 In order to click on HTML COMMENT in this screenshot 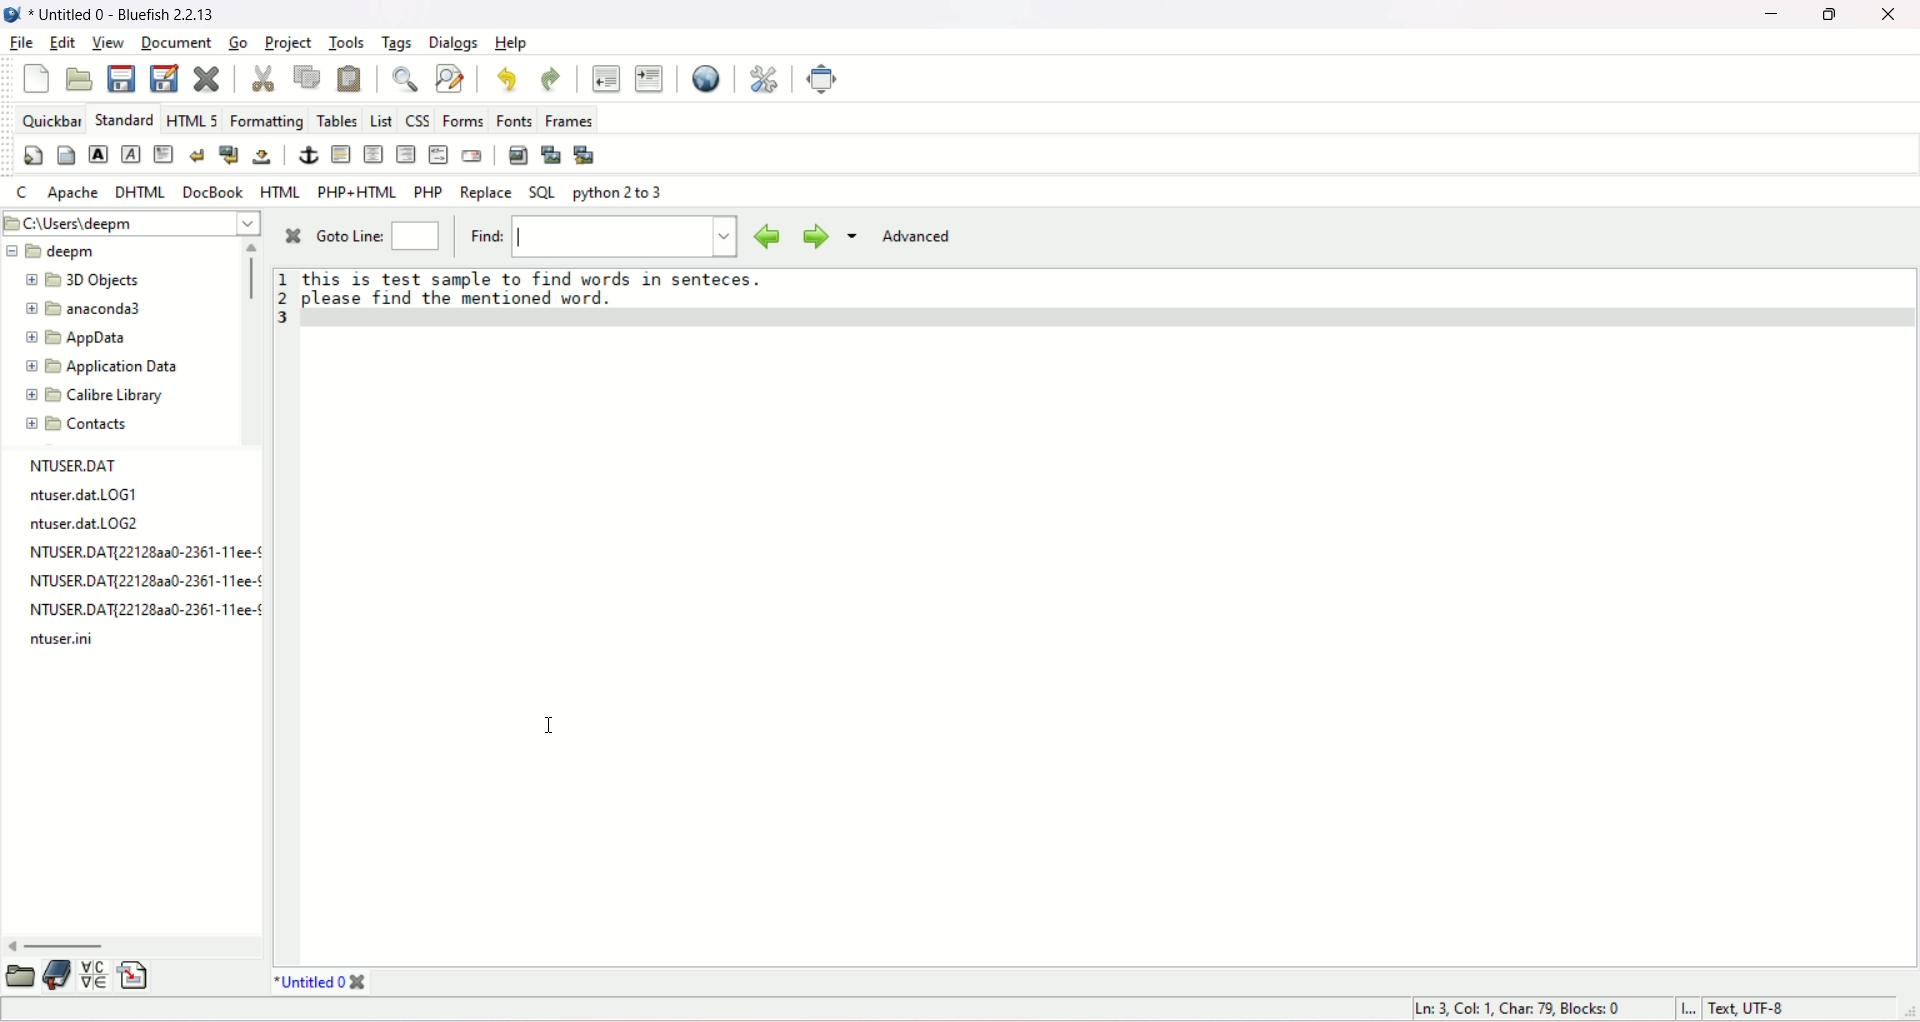, I will do `click(436, 156)`.